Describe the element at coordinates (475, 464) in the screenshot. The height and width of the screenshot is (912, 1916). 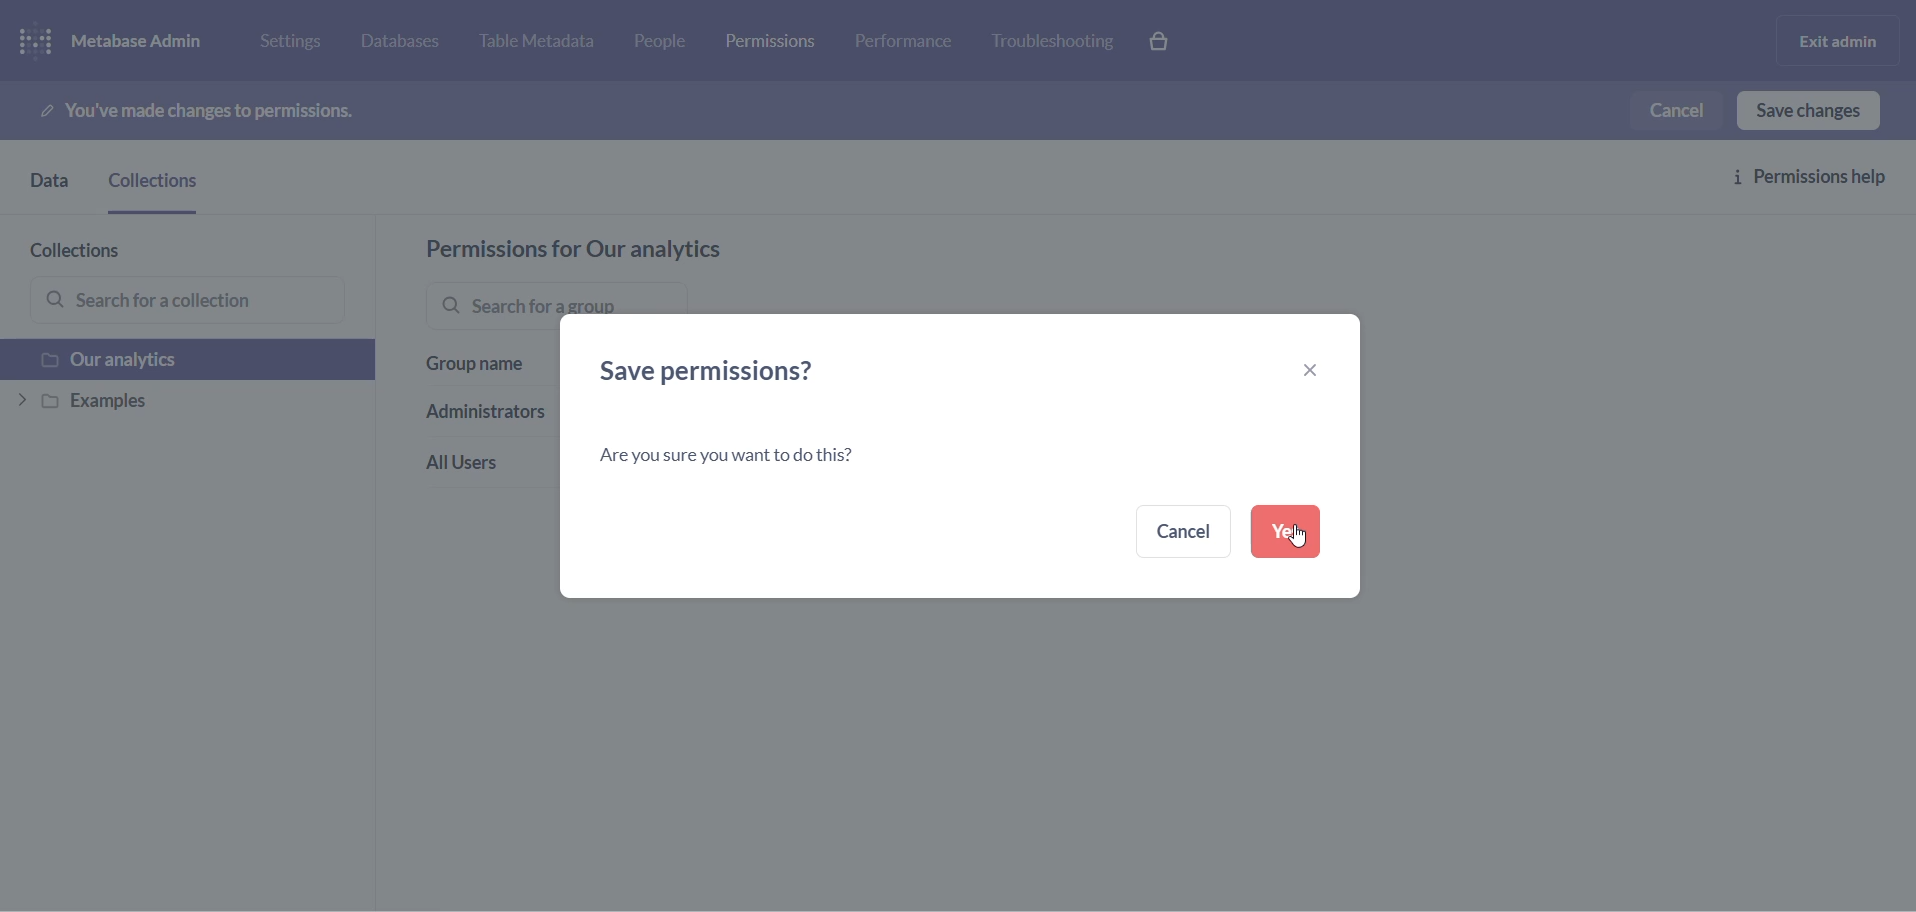
I see `all users group` at that location.